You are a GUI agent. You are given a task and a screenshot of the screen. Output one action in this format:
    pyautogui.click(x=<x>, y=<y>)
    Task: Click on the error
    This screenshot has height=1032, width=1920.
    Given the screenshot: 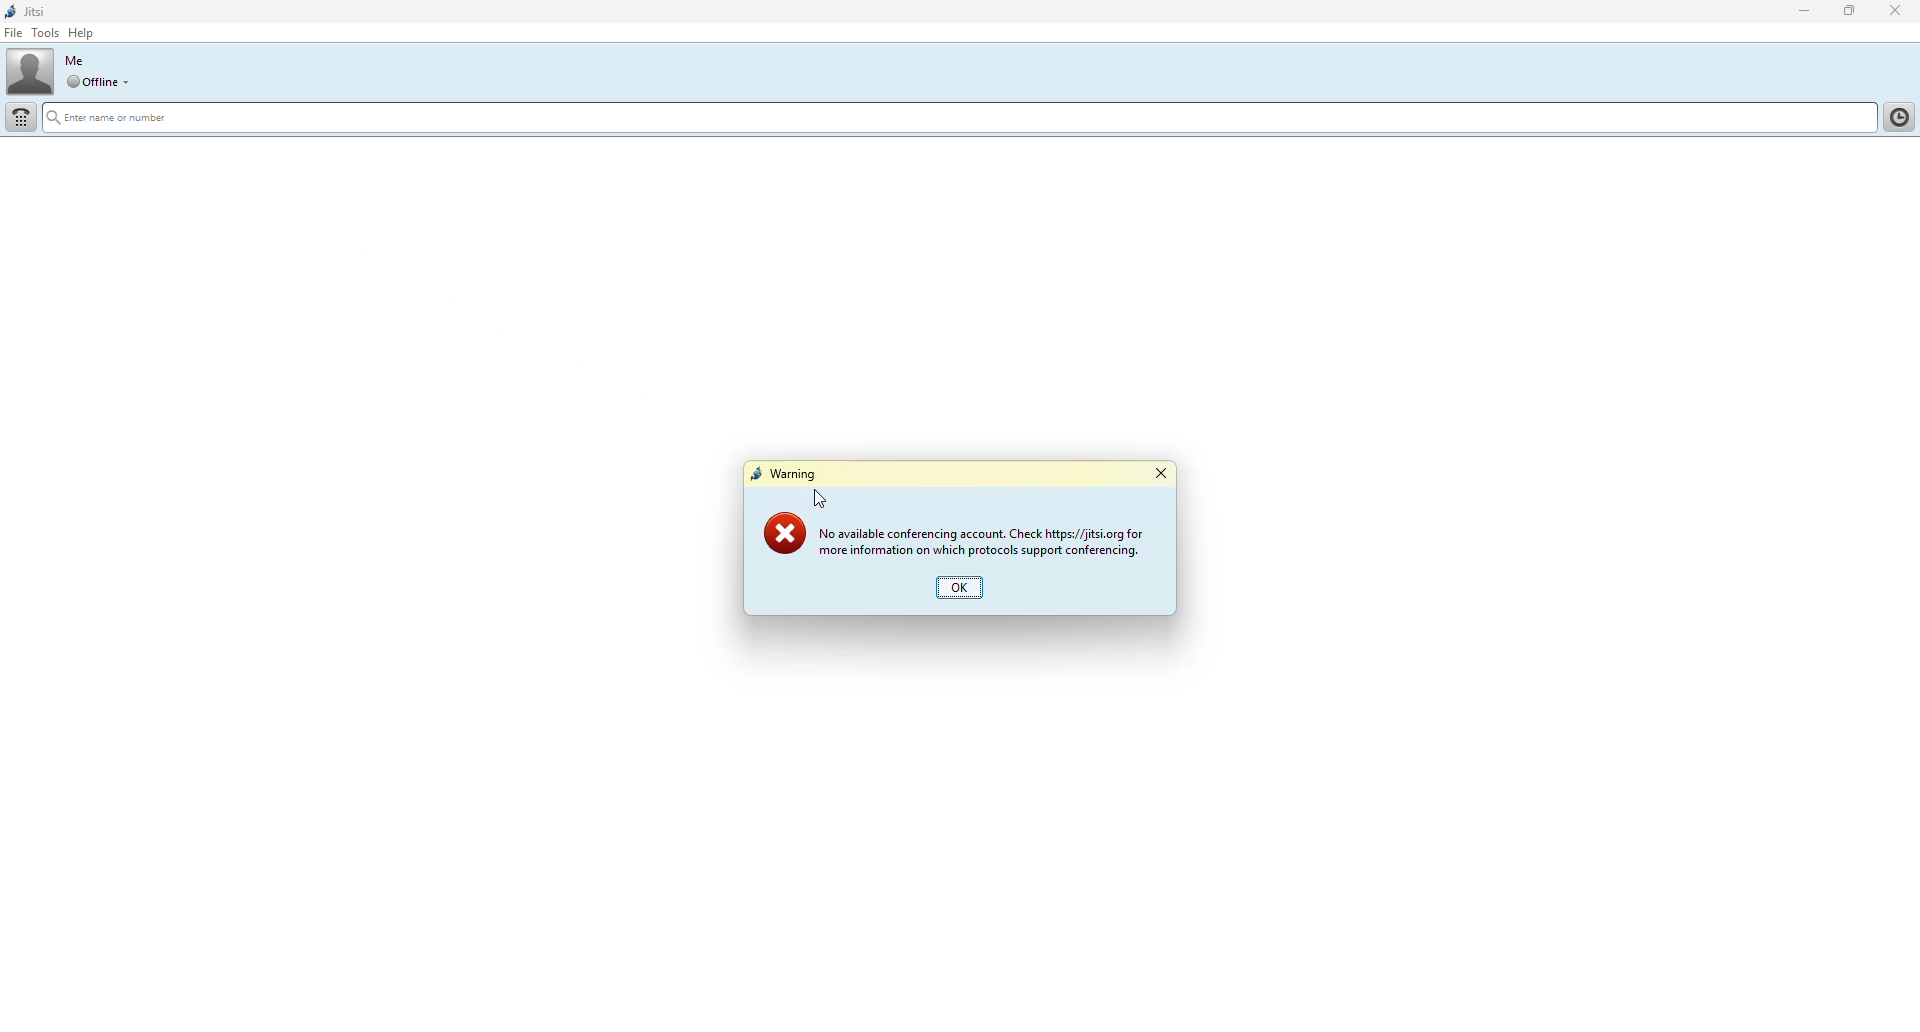 What is the action you would take?
    pyautogui.click(x=783, y=535)
    